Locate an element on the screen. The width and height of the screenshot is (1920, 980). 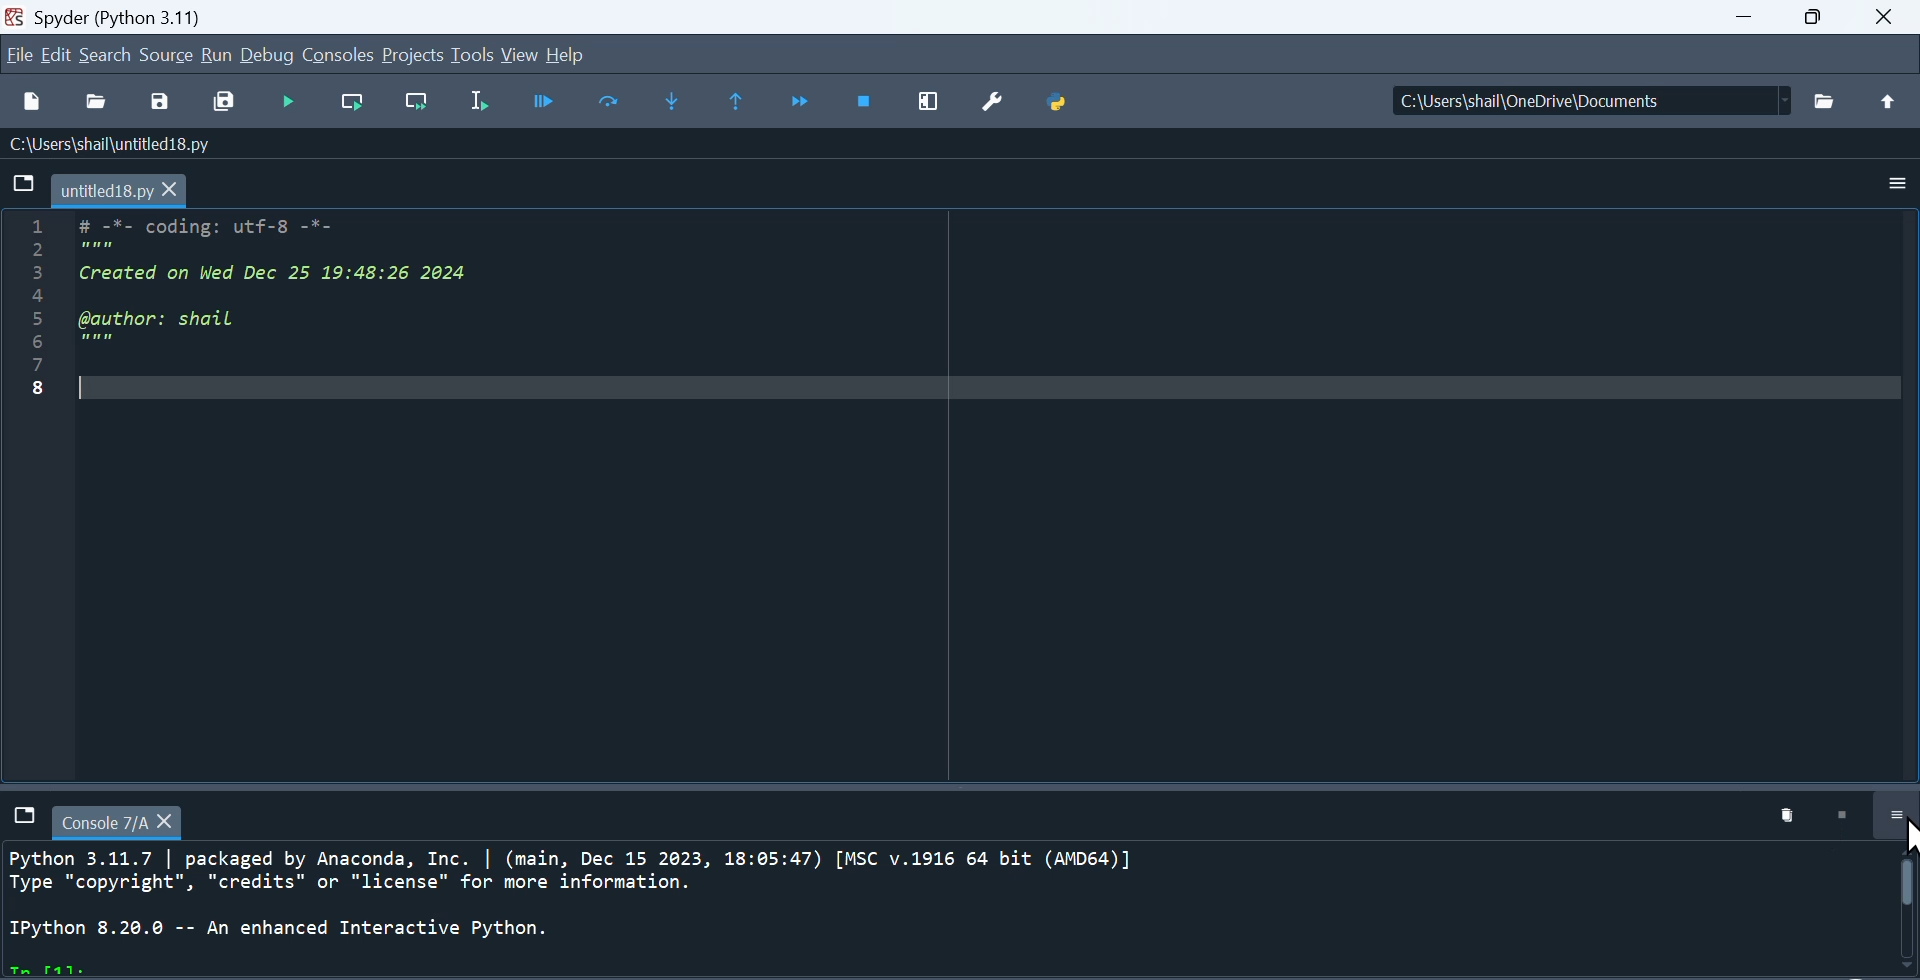
hlep is located at coordinates (570, 55).